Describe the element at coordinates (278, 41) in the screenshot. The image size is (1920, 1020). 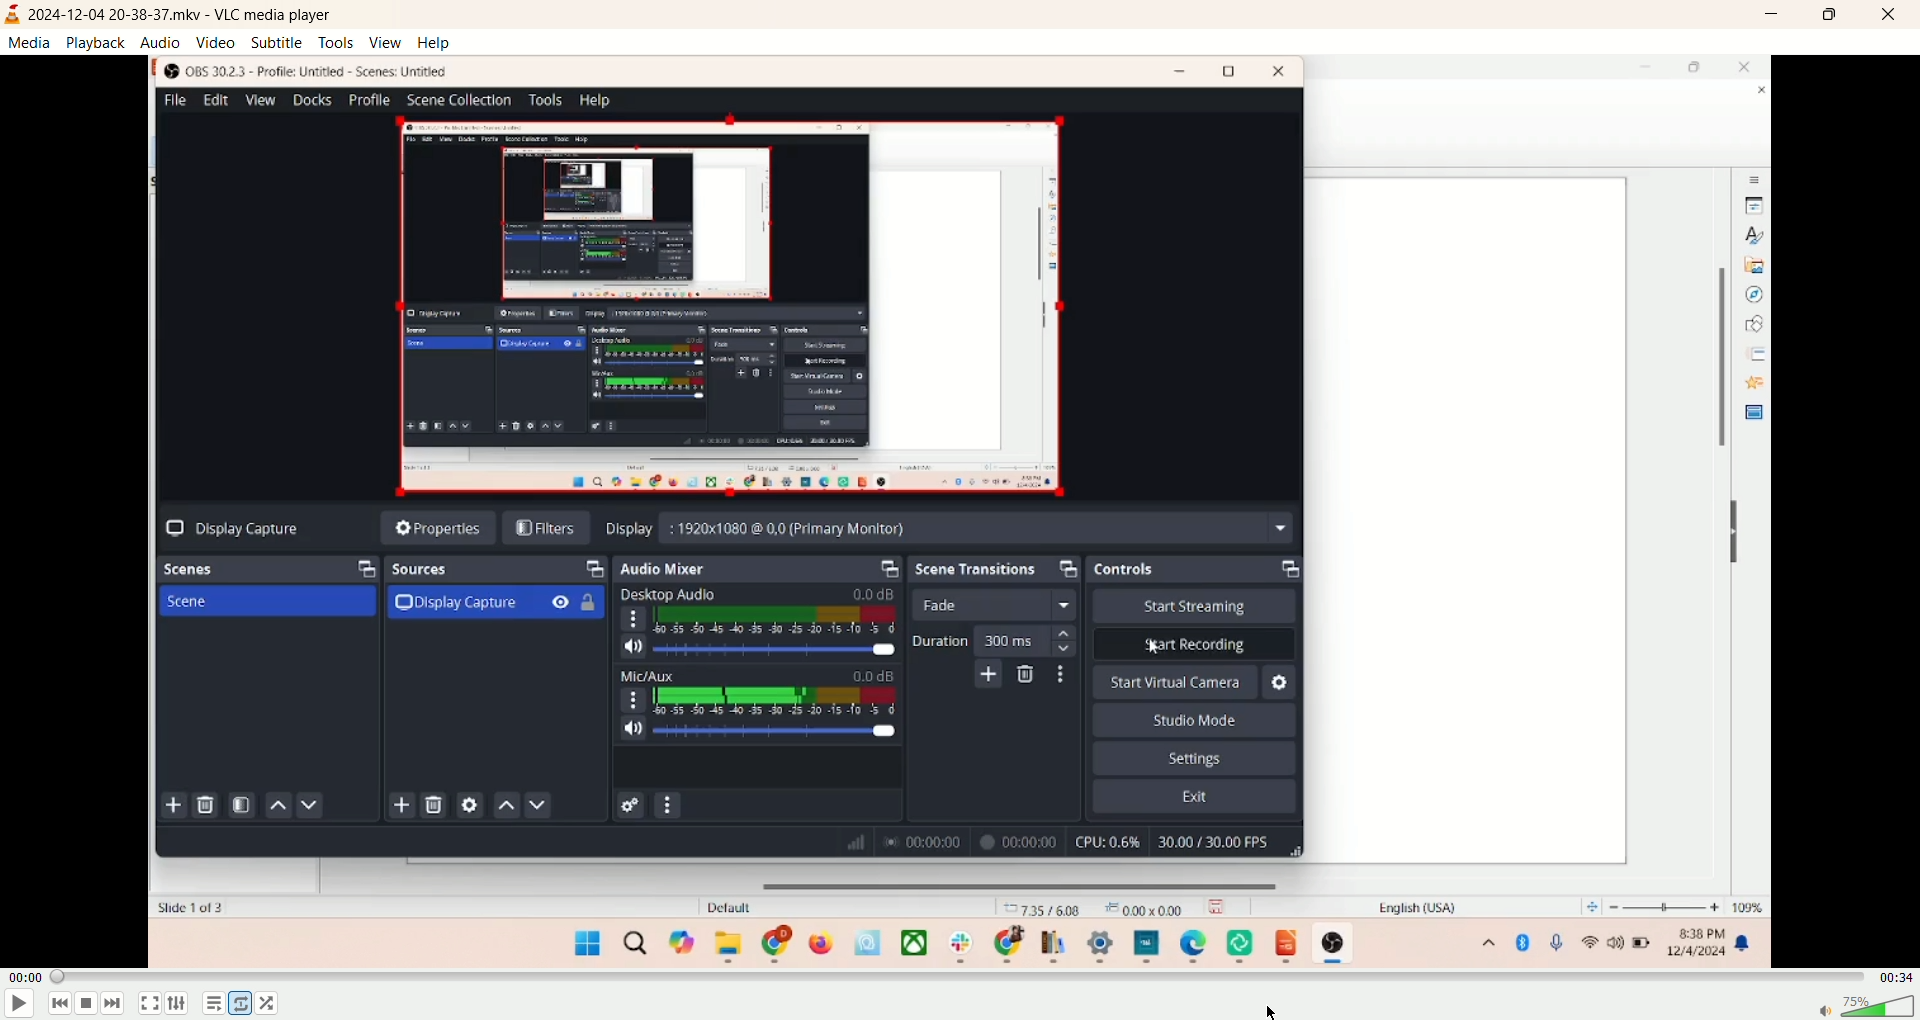
I see `subtitle` at that location.